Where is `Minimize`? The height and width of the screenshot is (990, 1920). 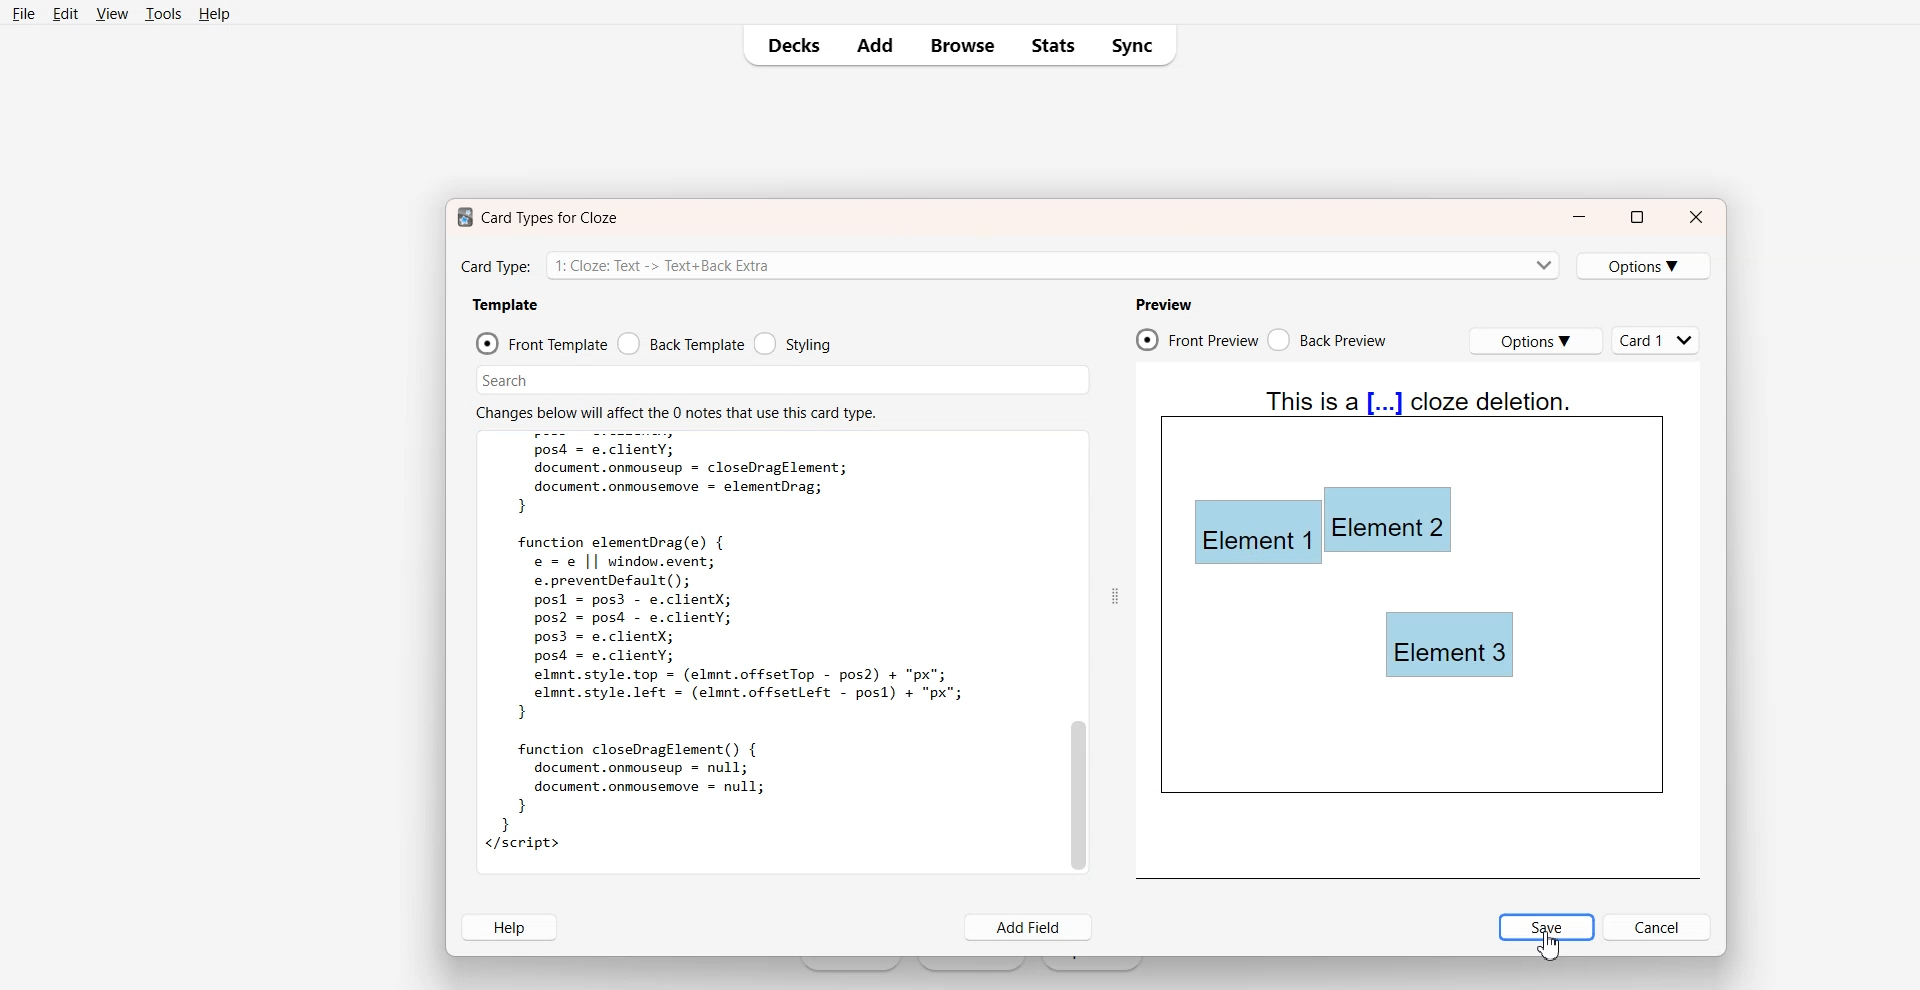 Minimize is located at coordinates (1579, 218).